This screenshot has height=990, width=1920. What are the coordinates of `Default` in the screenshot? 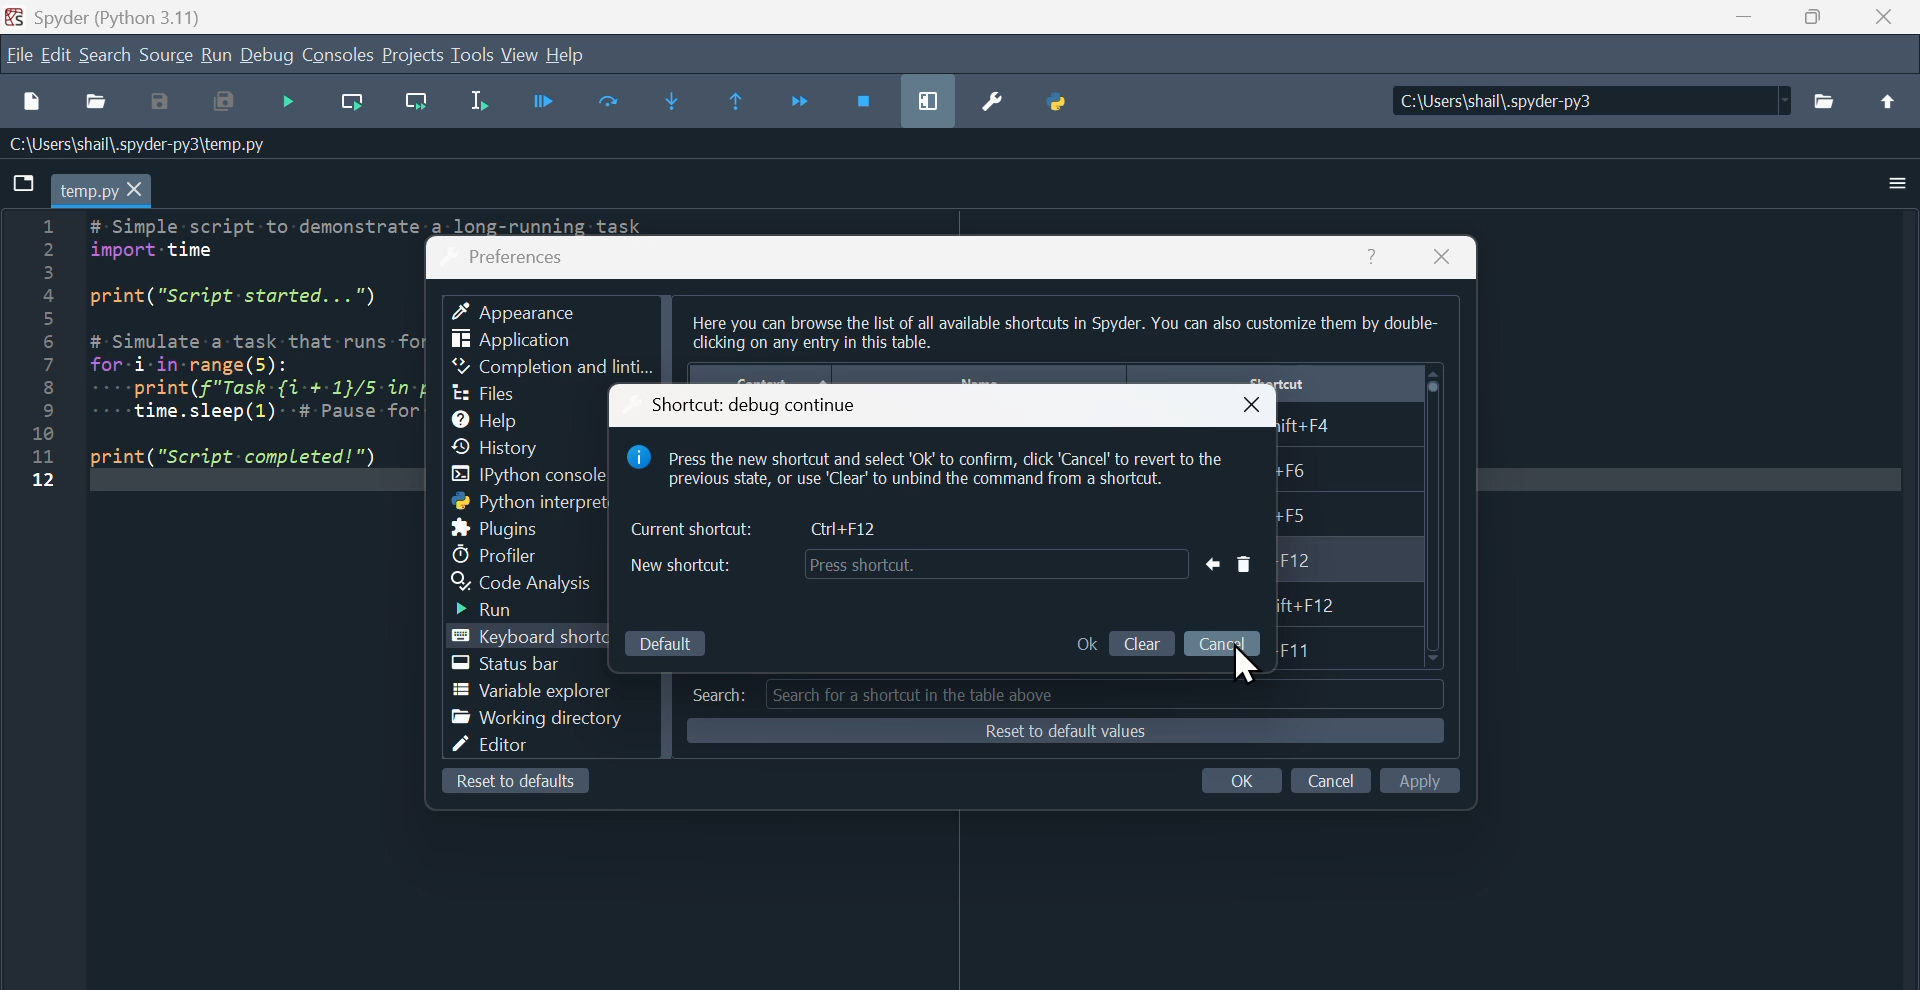 It's located at (677, 646).